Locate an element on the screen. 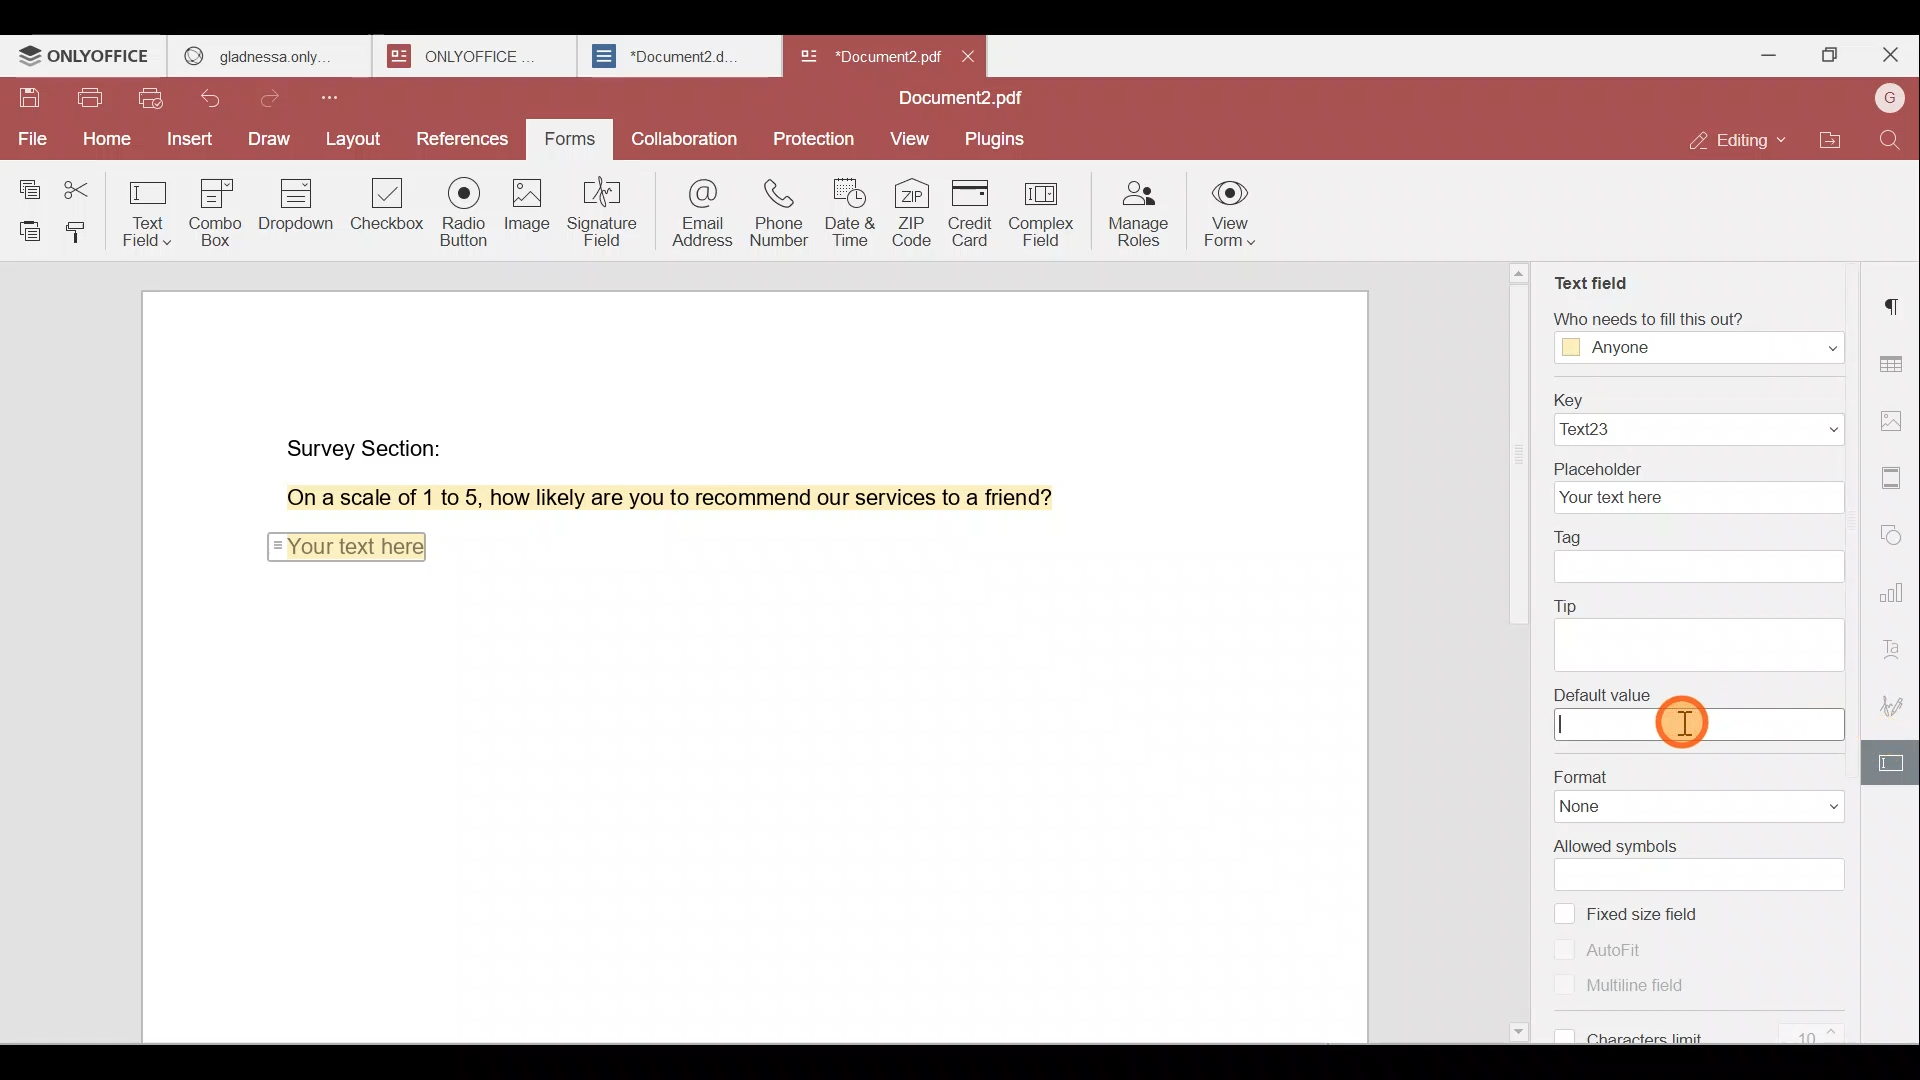 The width and height of the screenshot is (1920, 1080). Account name is located at coordinates (1889, 100).